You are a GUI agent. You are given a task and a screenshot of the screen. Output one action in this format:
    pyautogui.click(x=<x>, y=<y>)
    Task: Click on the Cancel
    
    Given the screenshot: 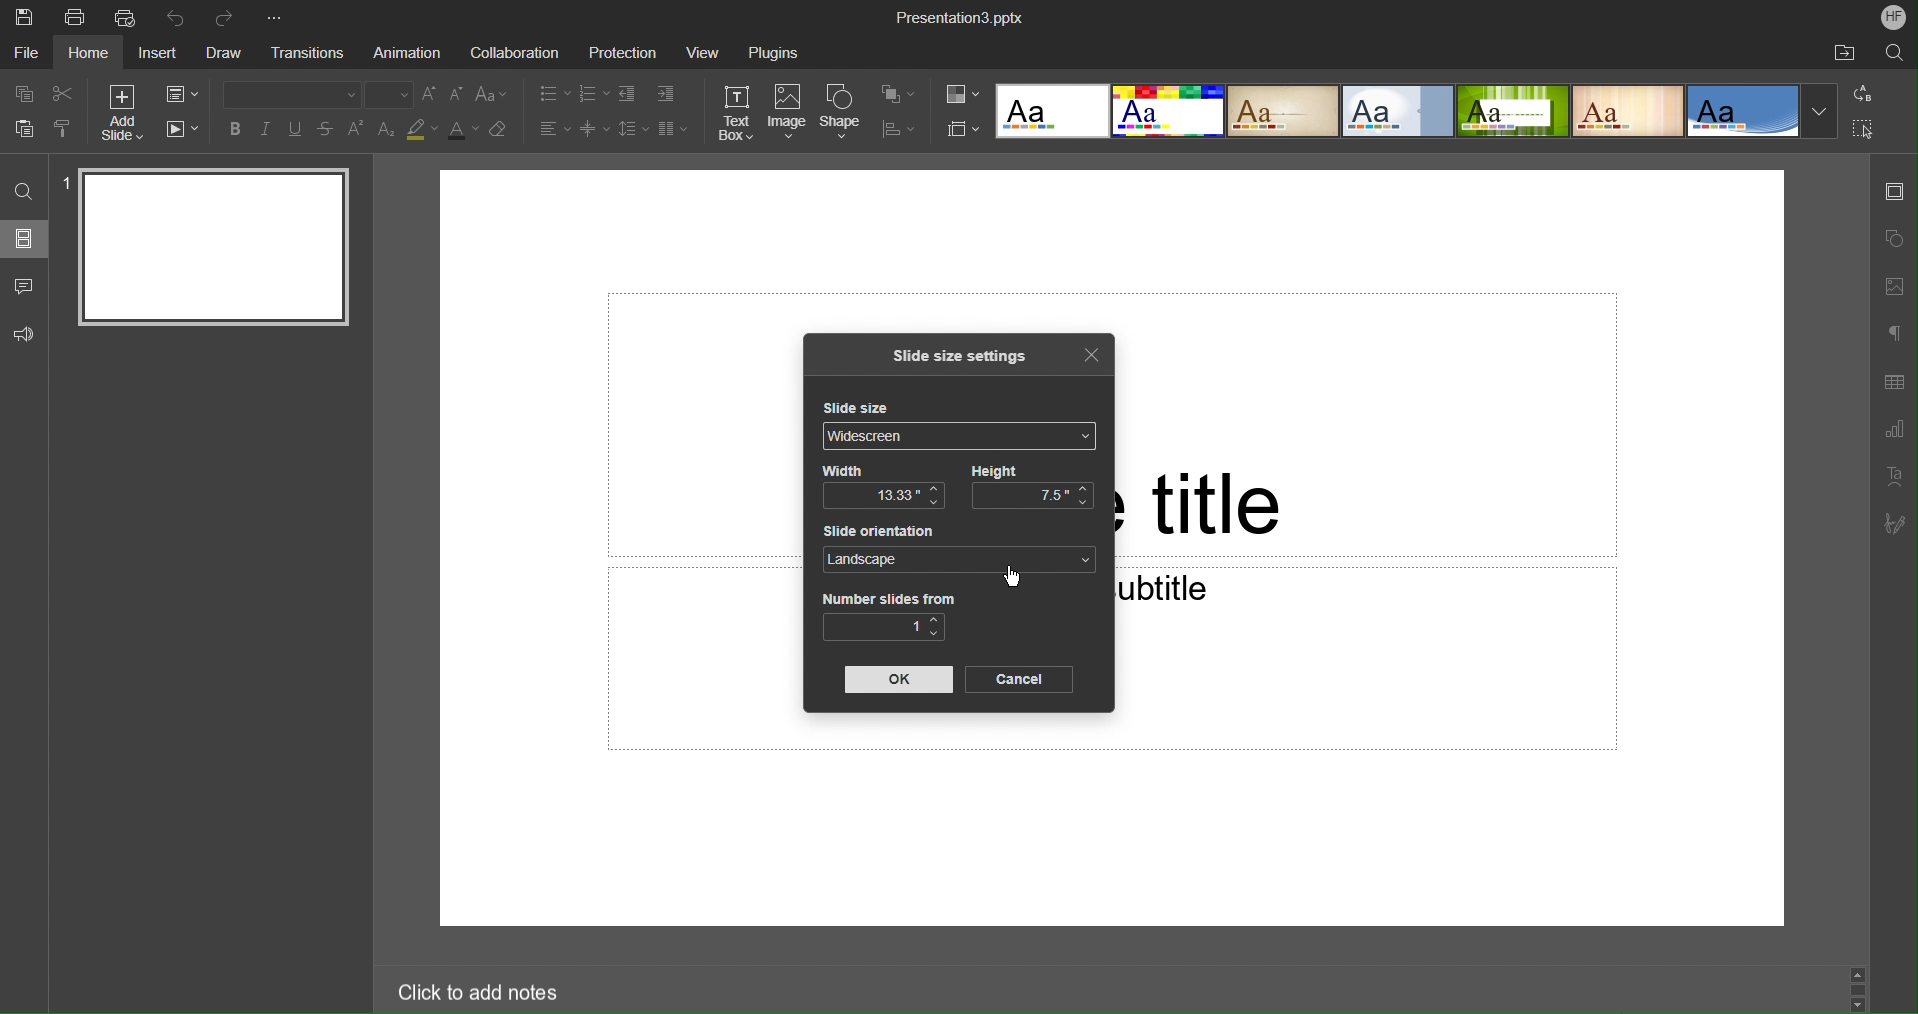 What is the action you would take?
    pyautogui.click(x=1018, y=680)
    